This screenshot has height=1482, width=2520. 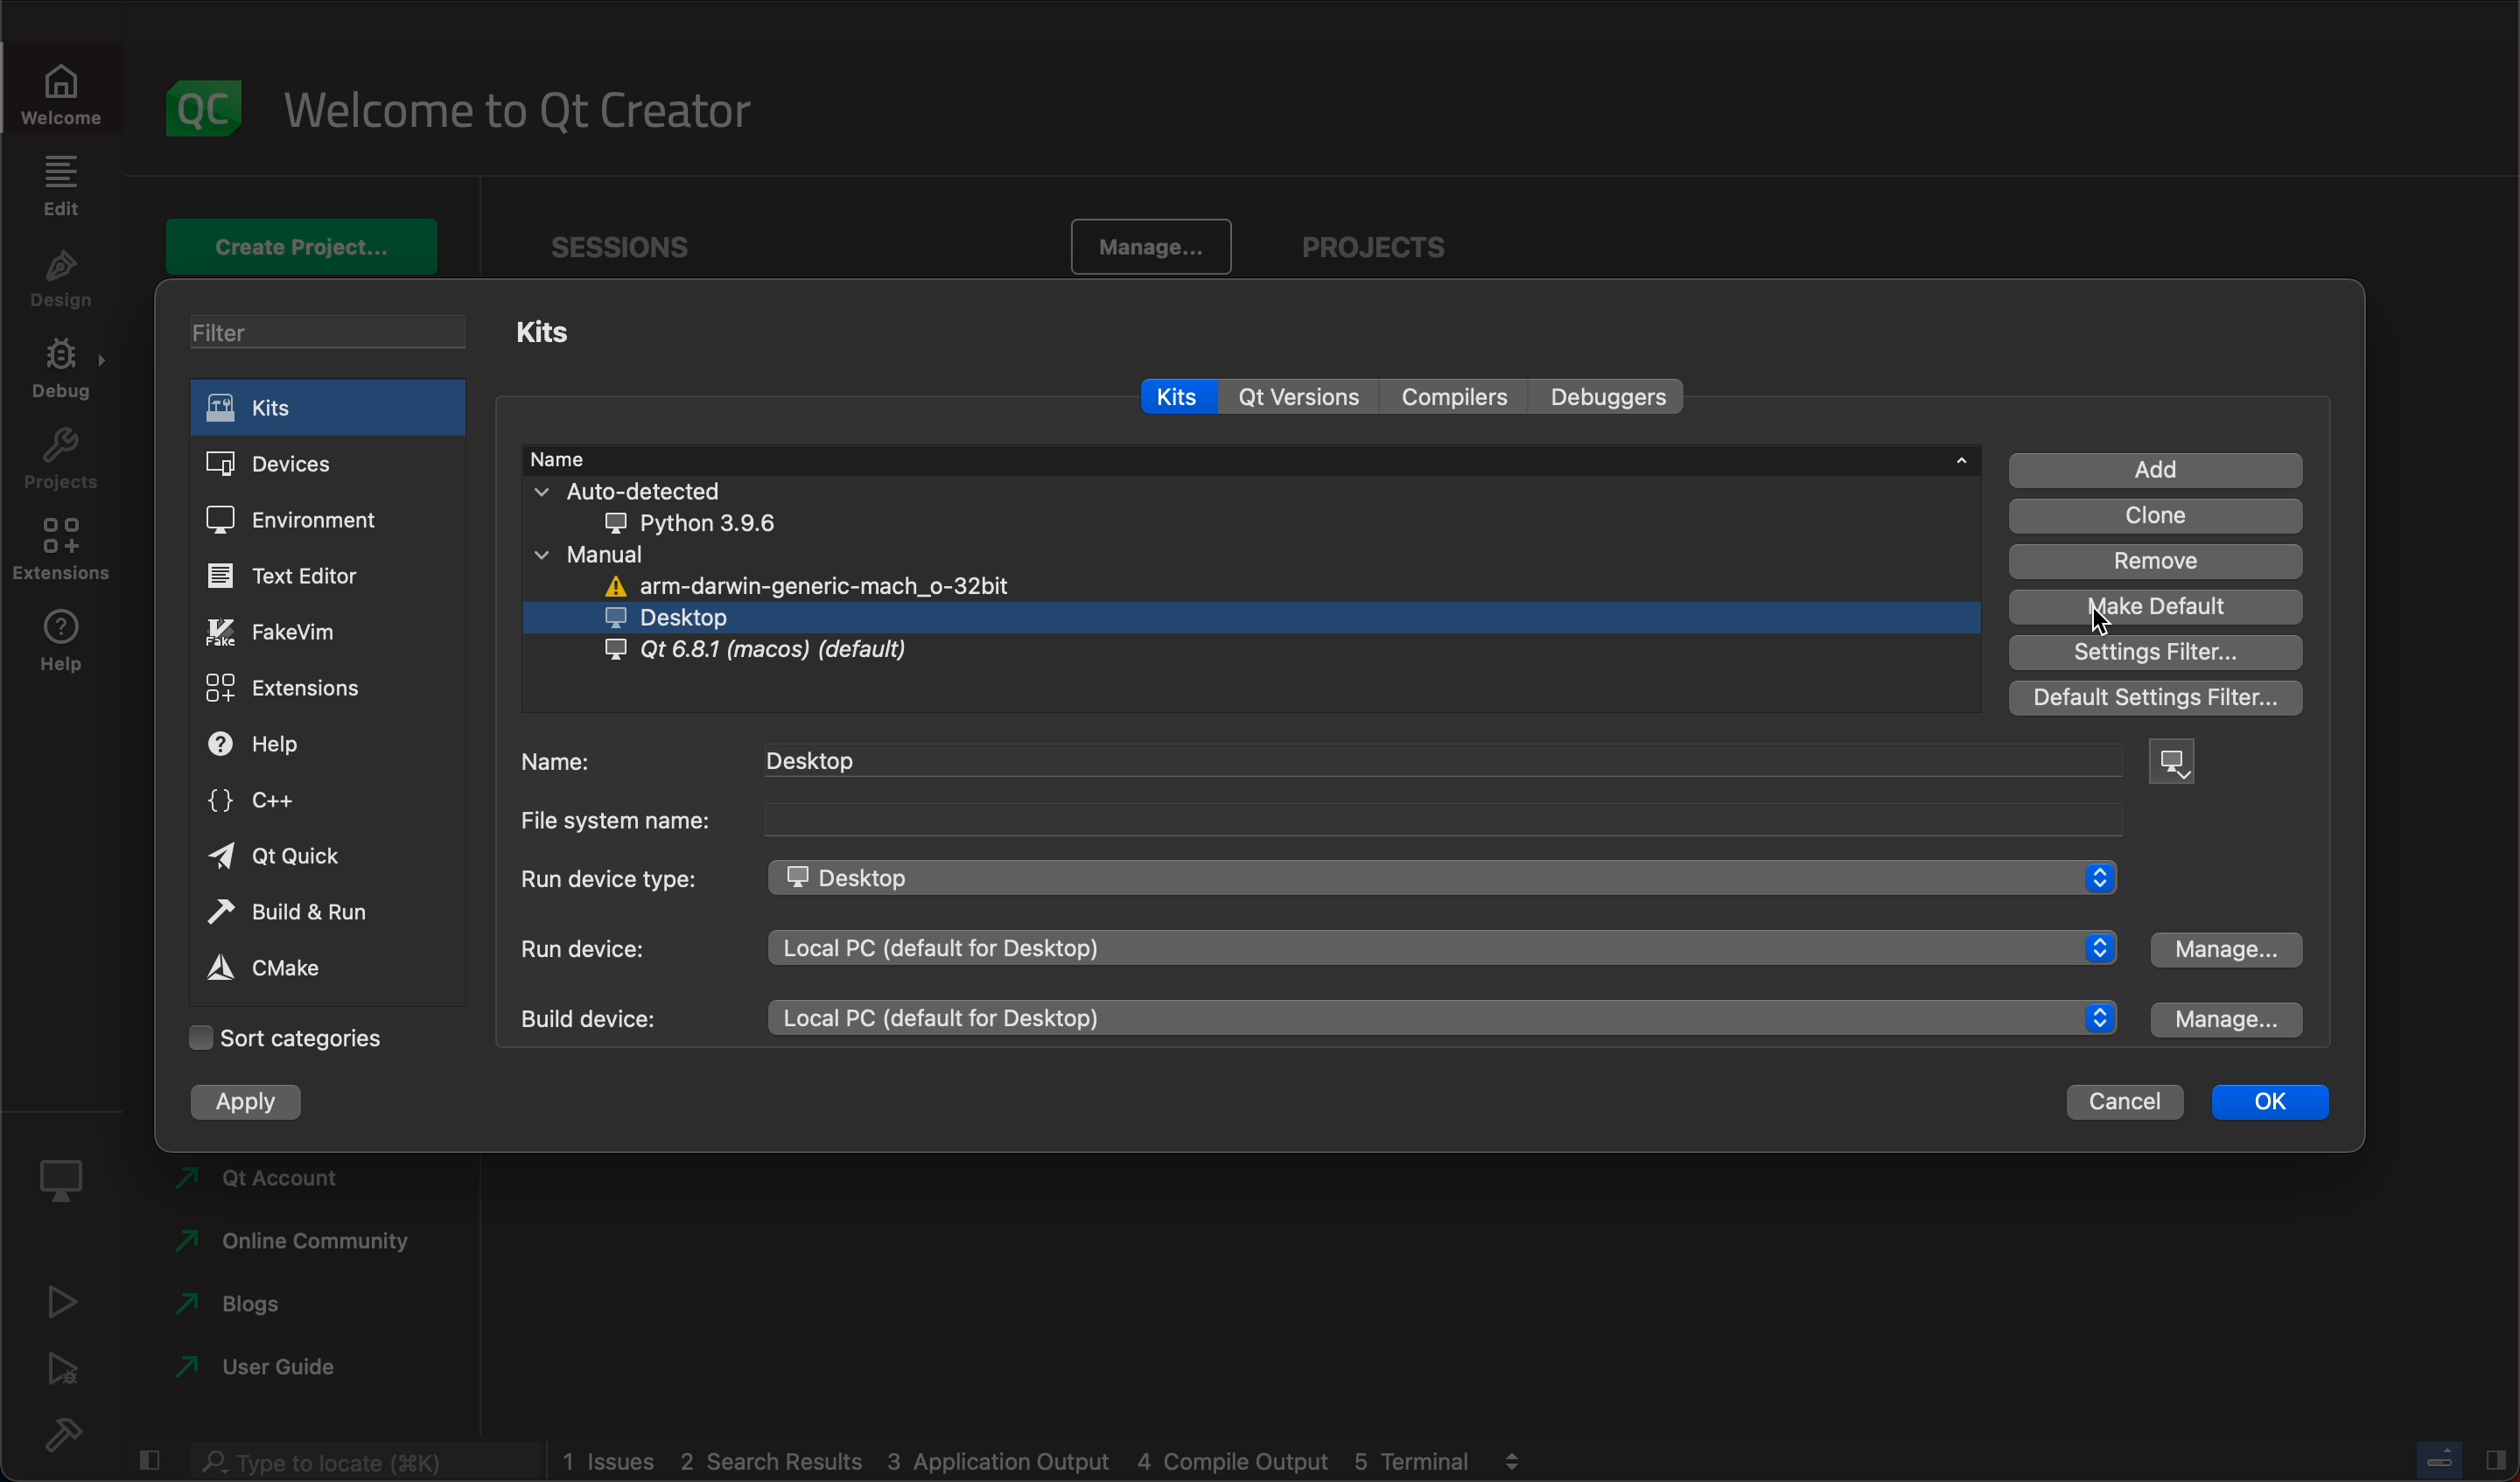 What do you see at coordinates (1305, 396) in the screenshot?
I see `qt versions` at bounding box center [1305, 396].